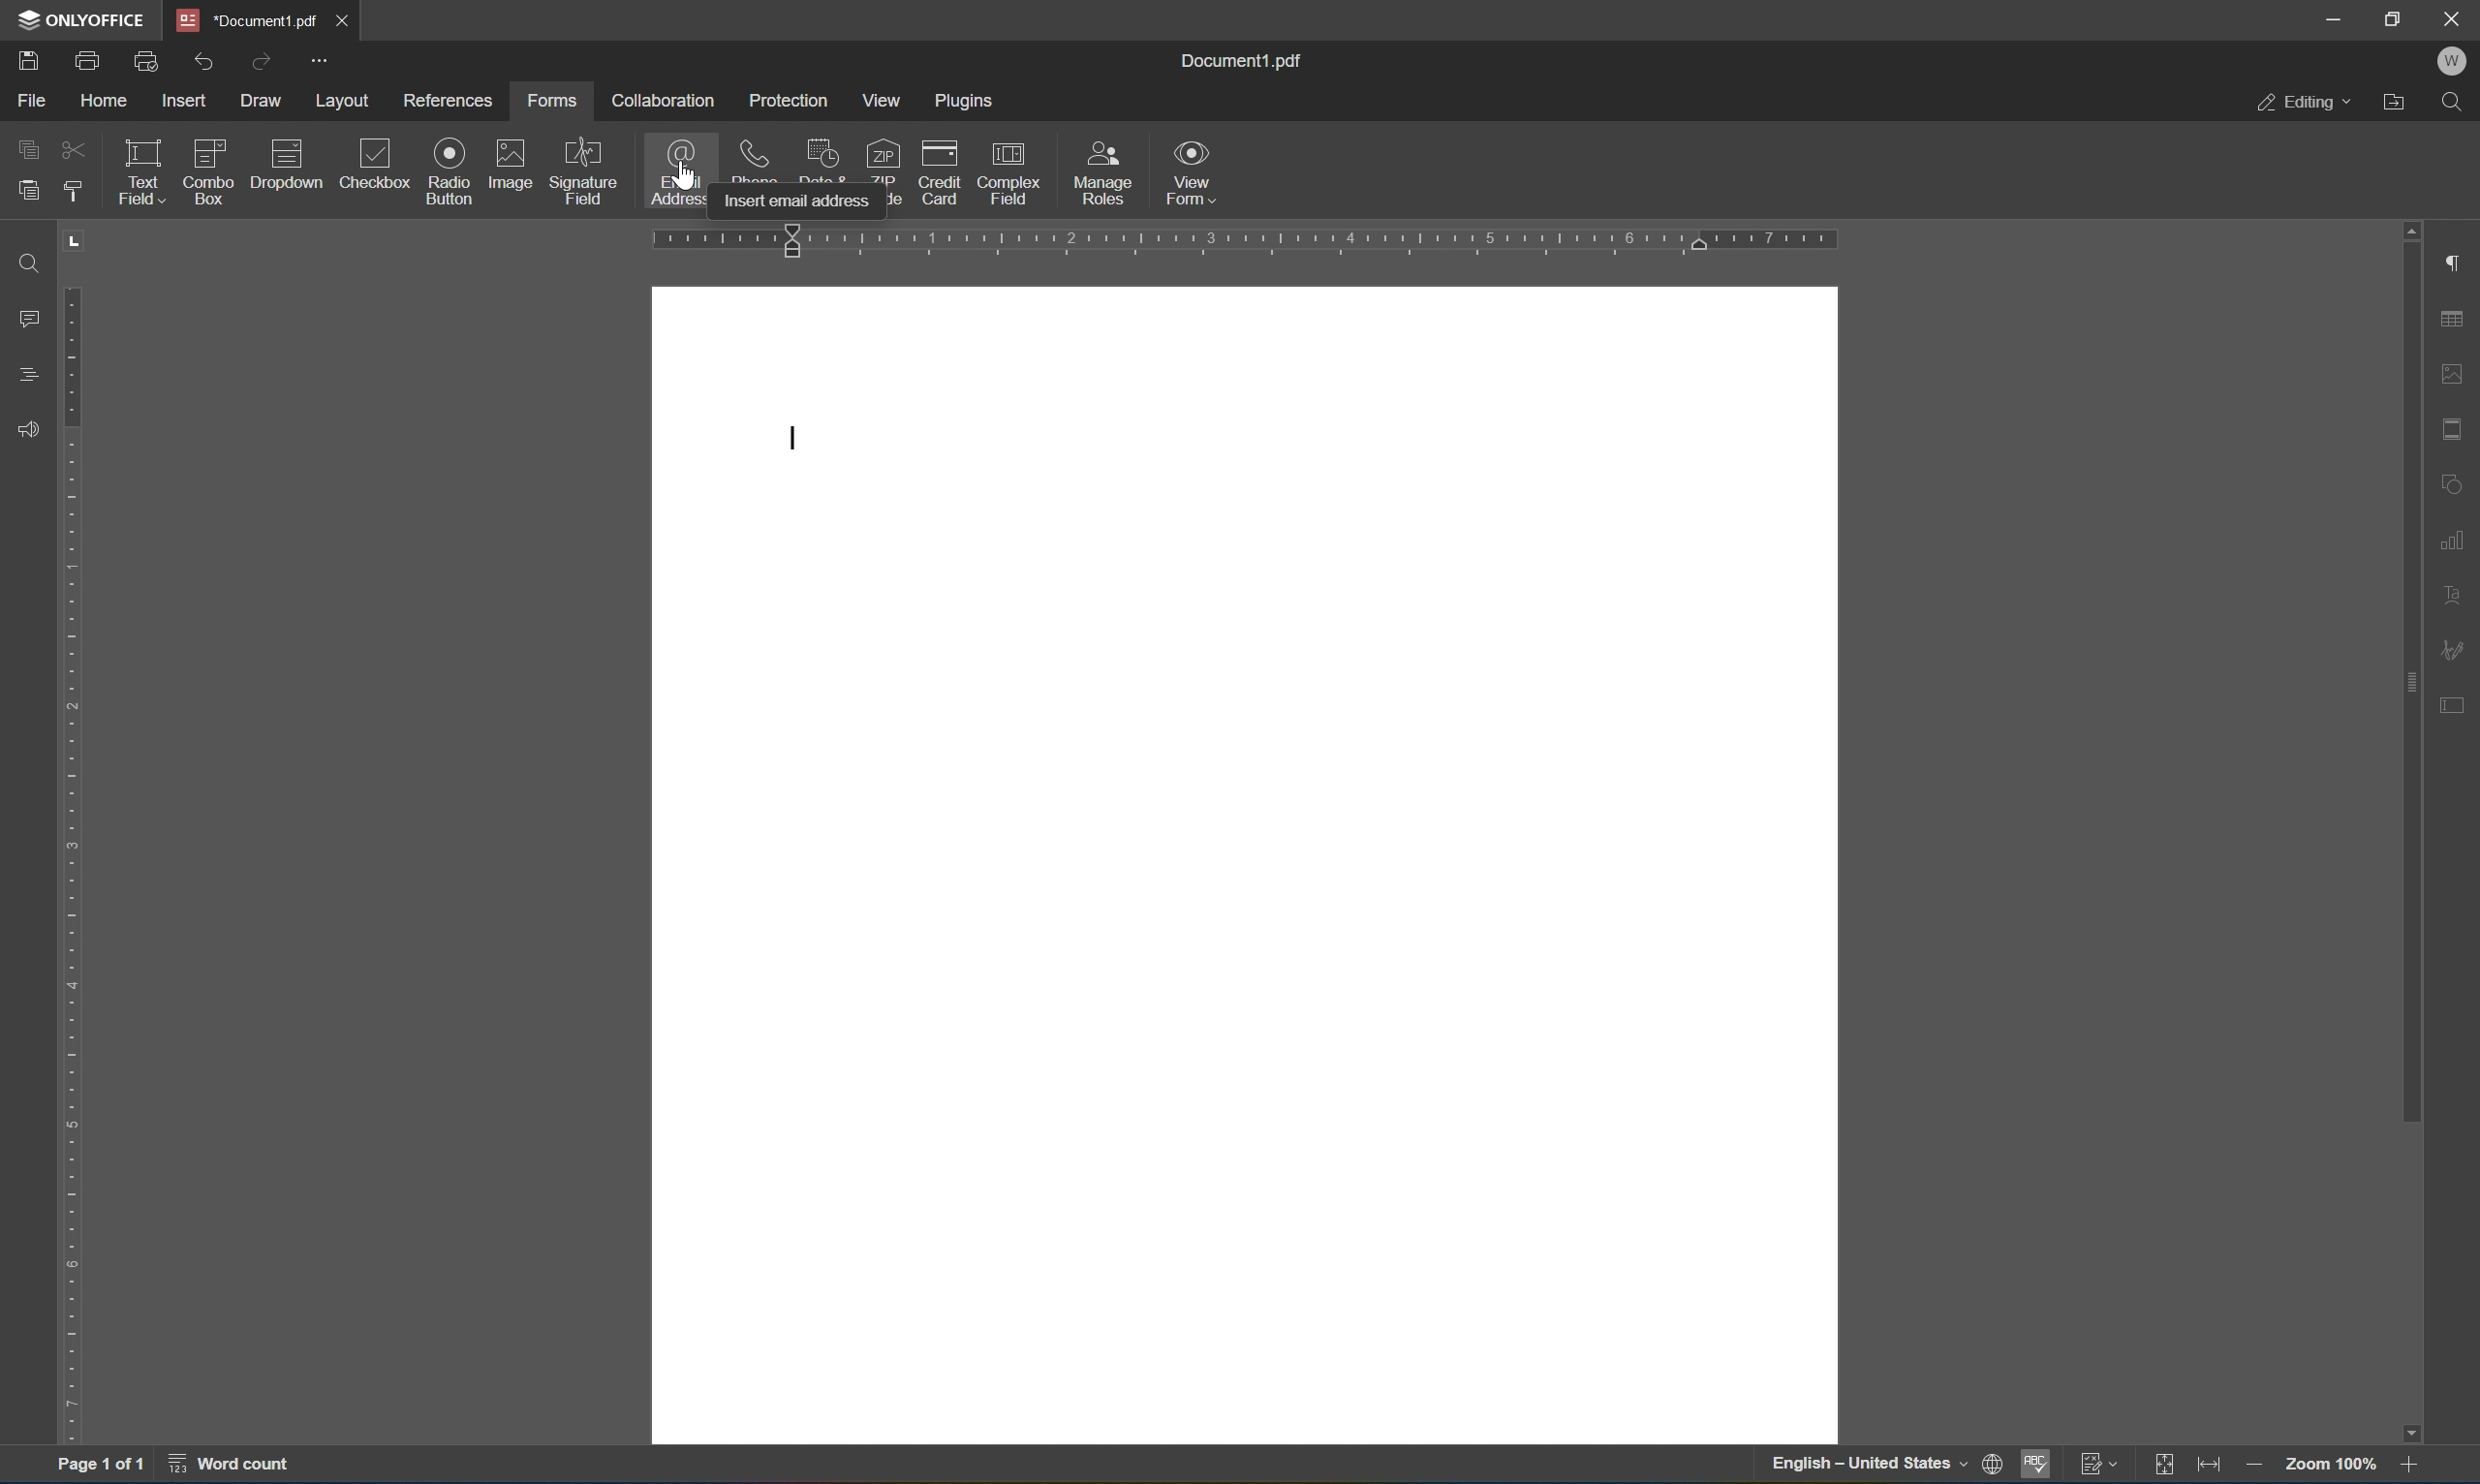 The height and width of the screenshot is (1484, 2480). Describe the element at coordinates (208, 170) in the screenshot. I see `combo box` at that location.